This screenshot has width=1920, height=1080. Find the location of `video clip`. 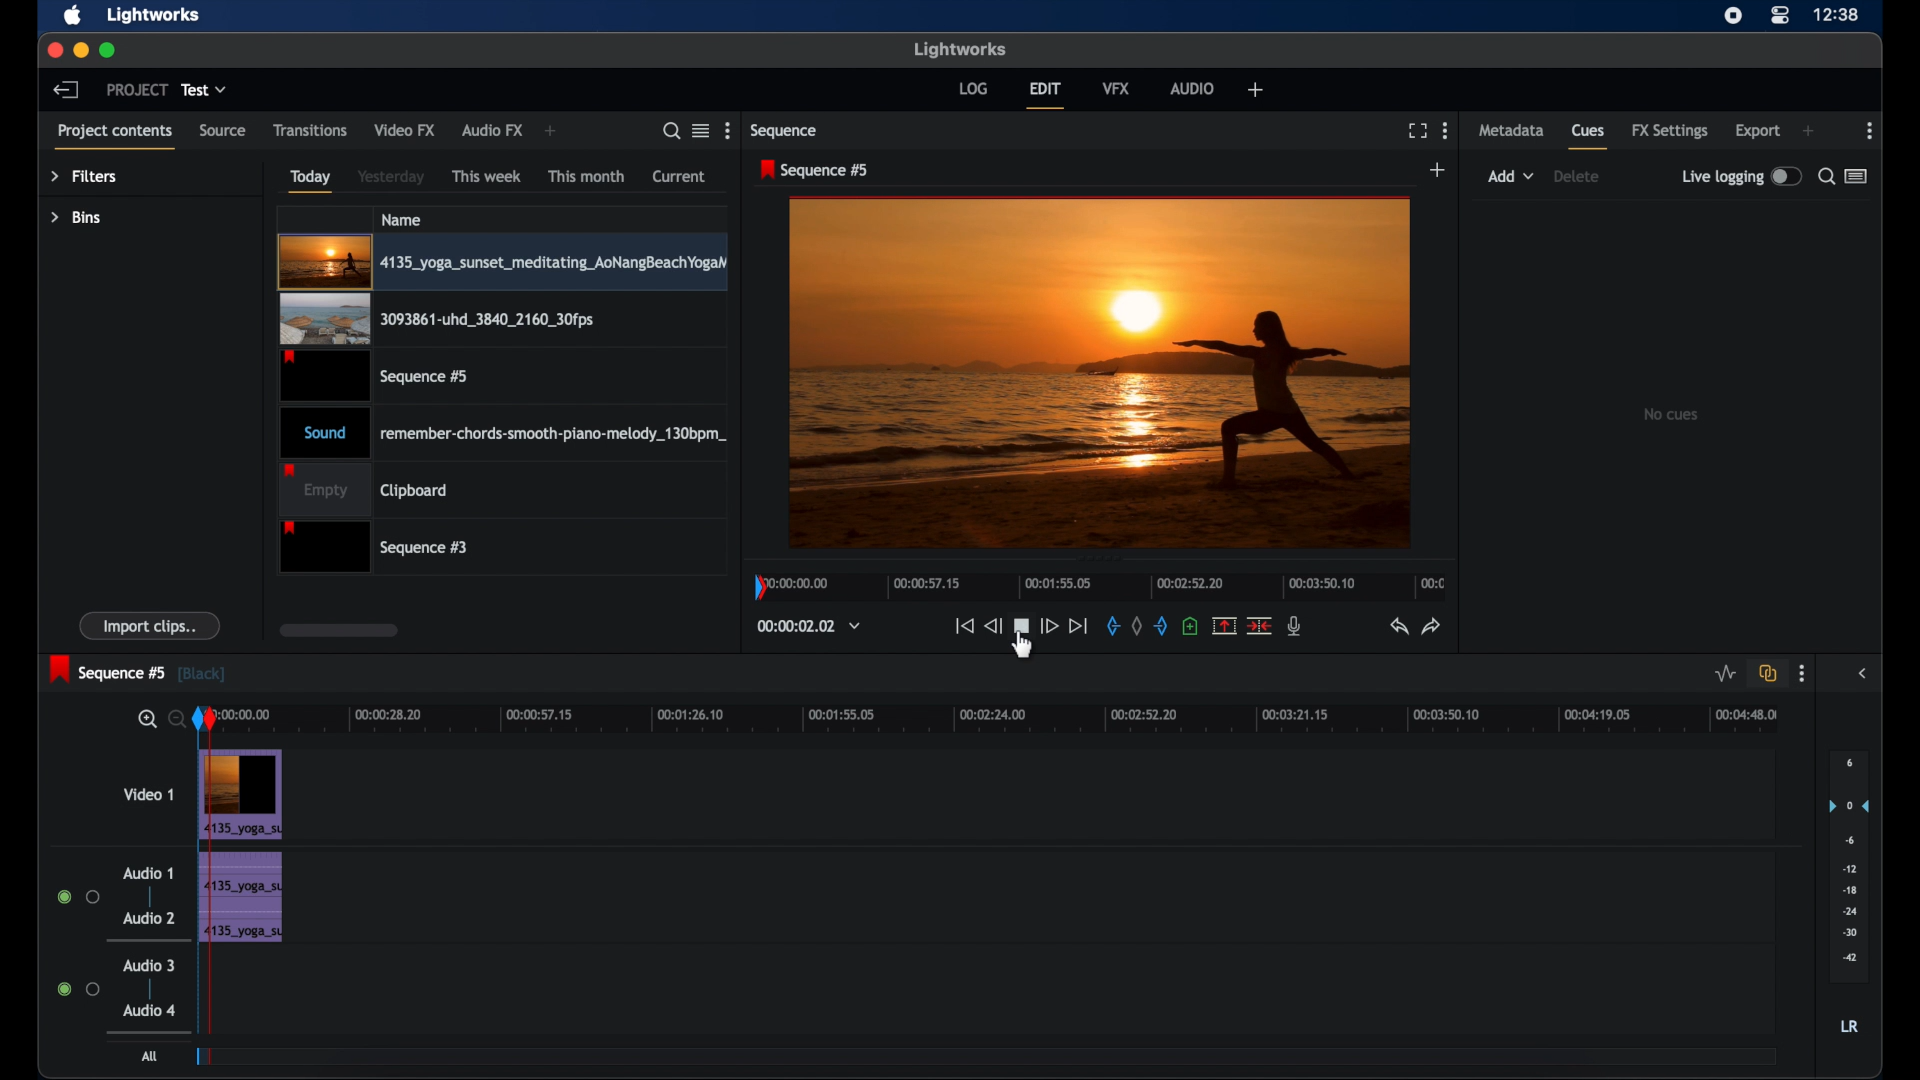

video clip is located at coordinates (436, 320).